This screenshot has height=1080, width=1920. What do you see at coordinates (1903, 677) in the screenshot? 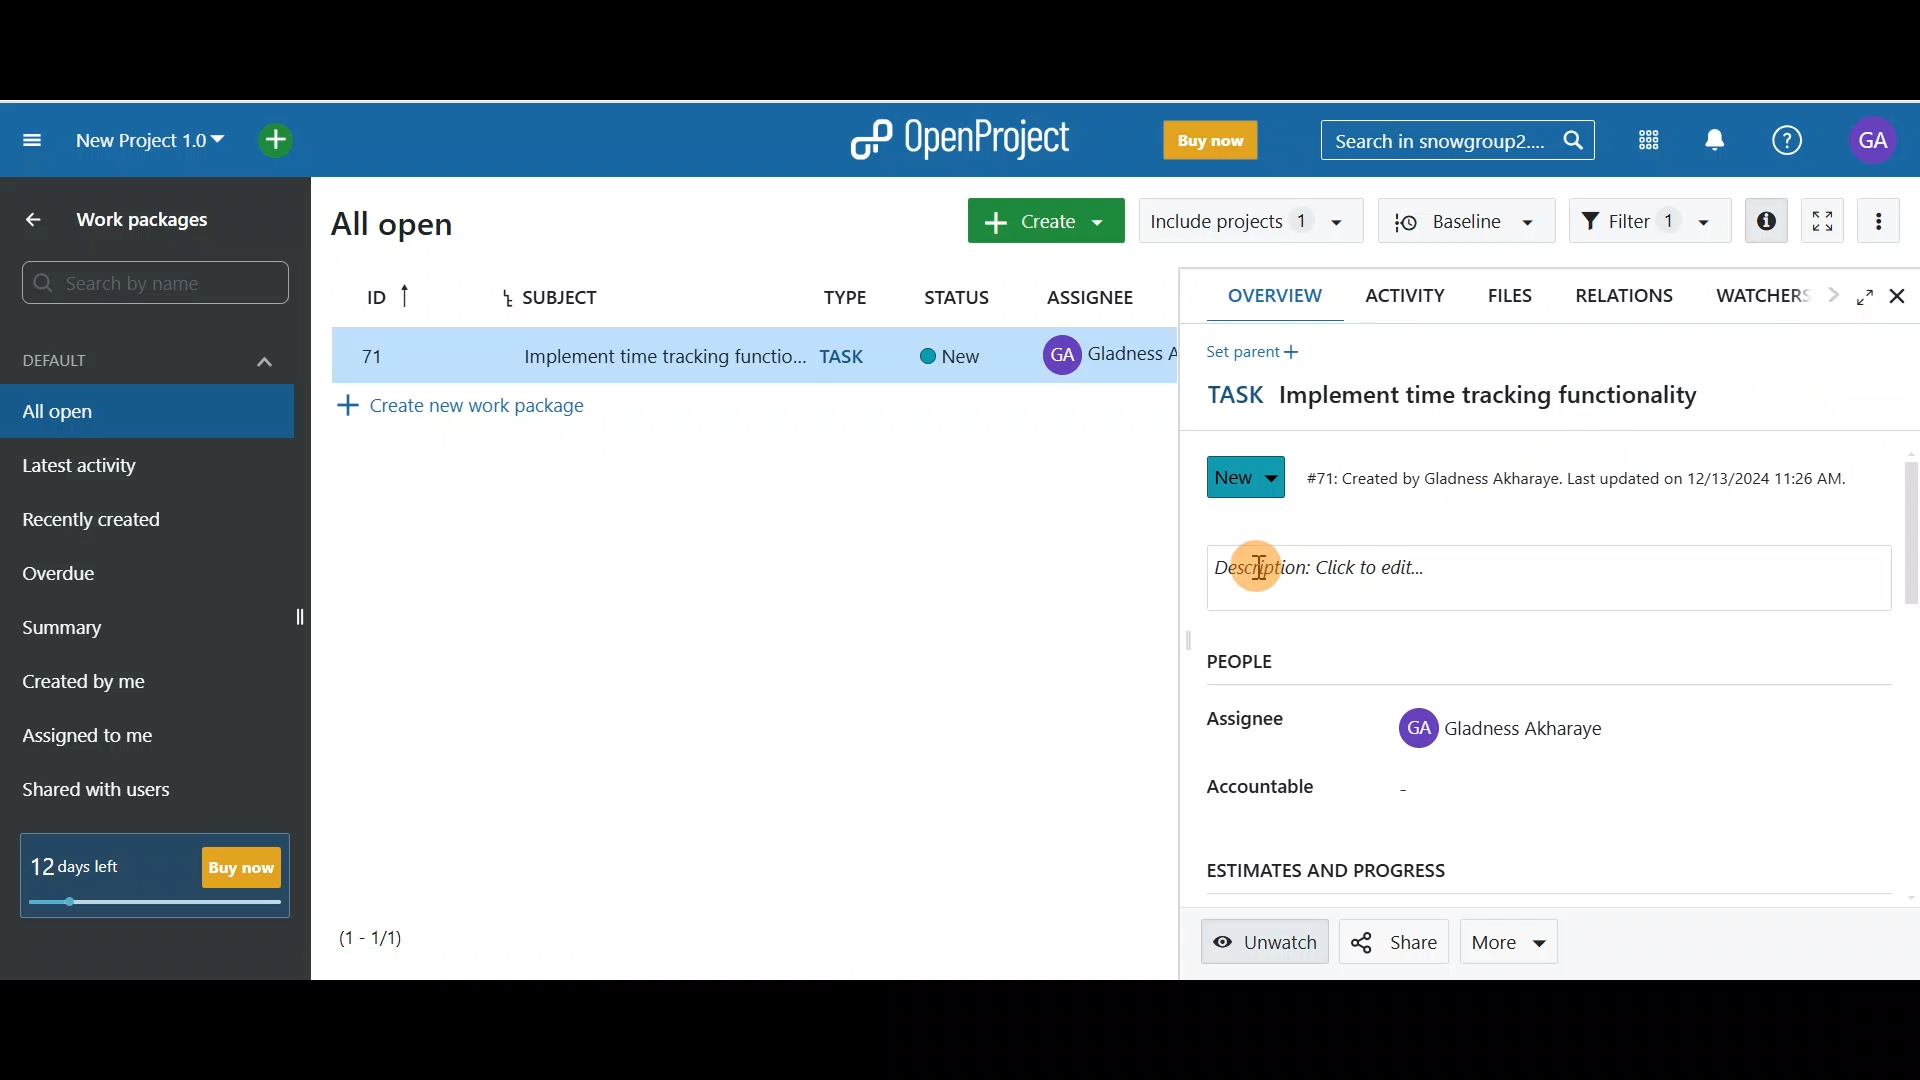
I see `Scroll bar` at bounding box center [1903, 677].